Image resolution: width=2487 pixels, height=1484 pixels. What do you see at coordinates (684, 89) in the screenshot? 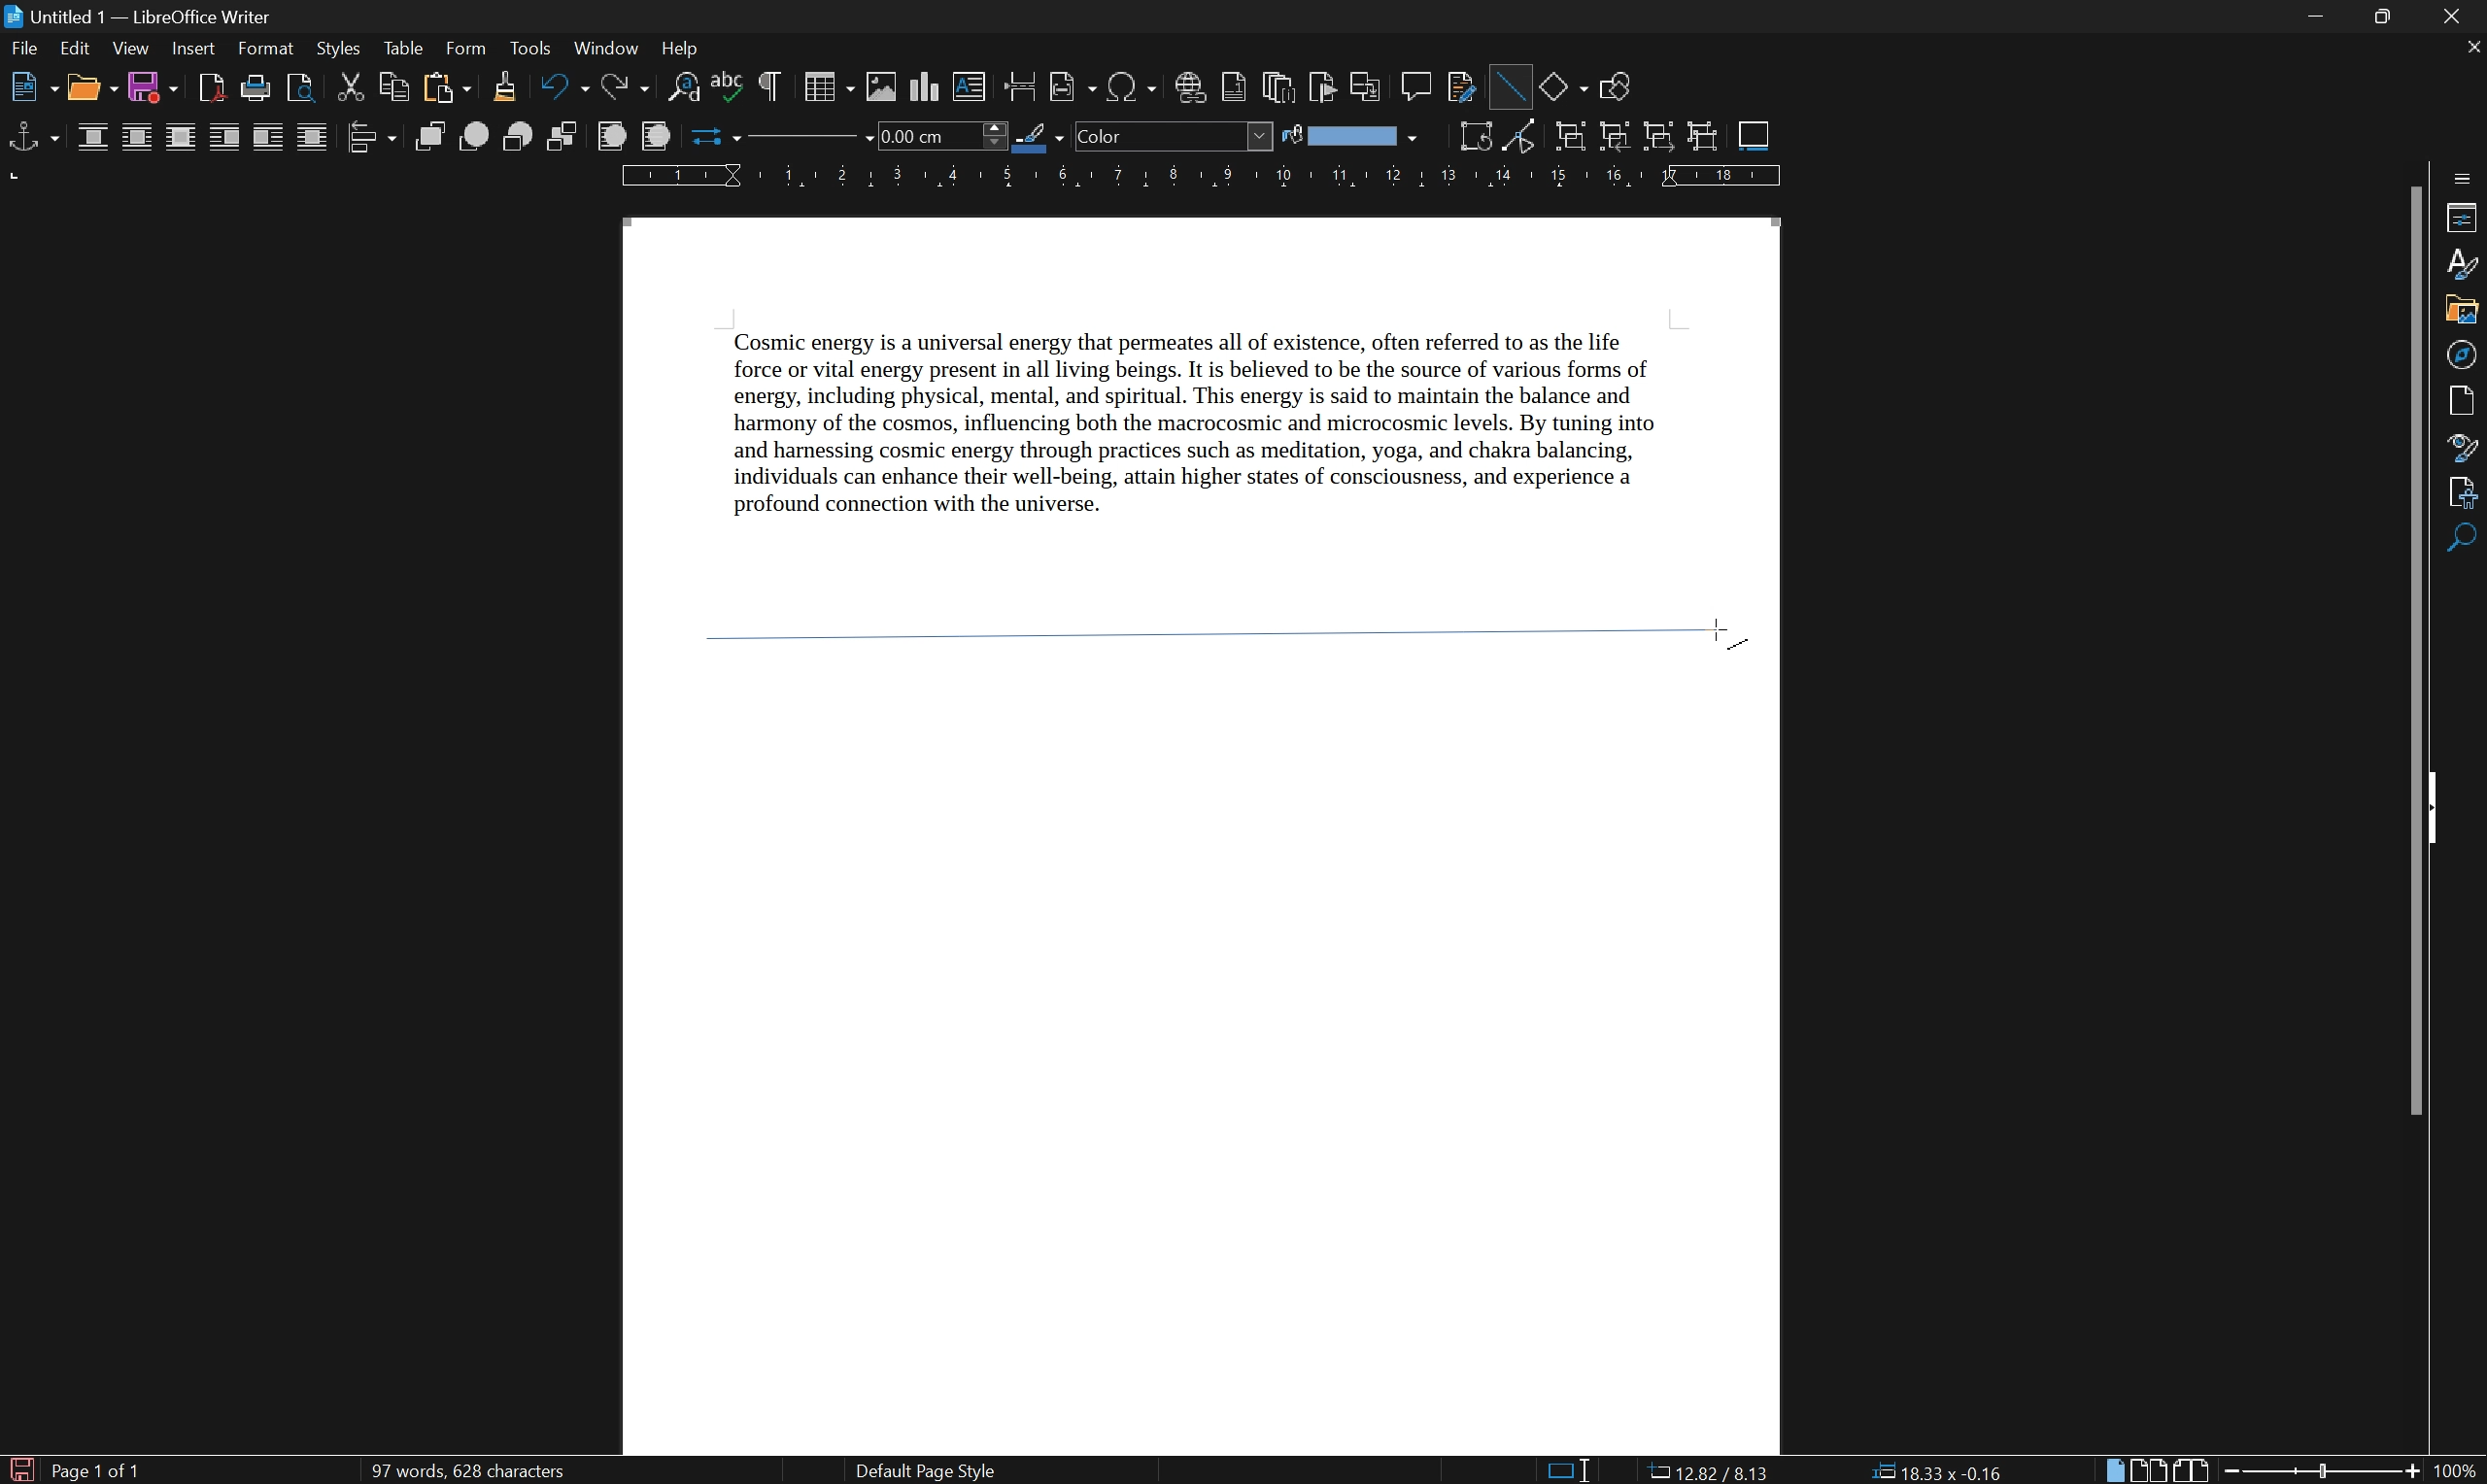
I see `find and replace` at bounding box center [684, 89].